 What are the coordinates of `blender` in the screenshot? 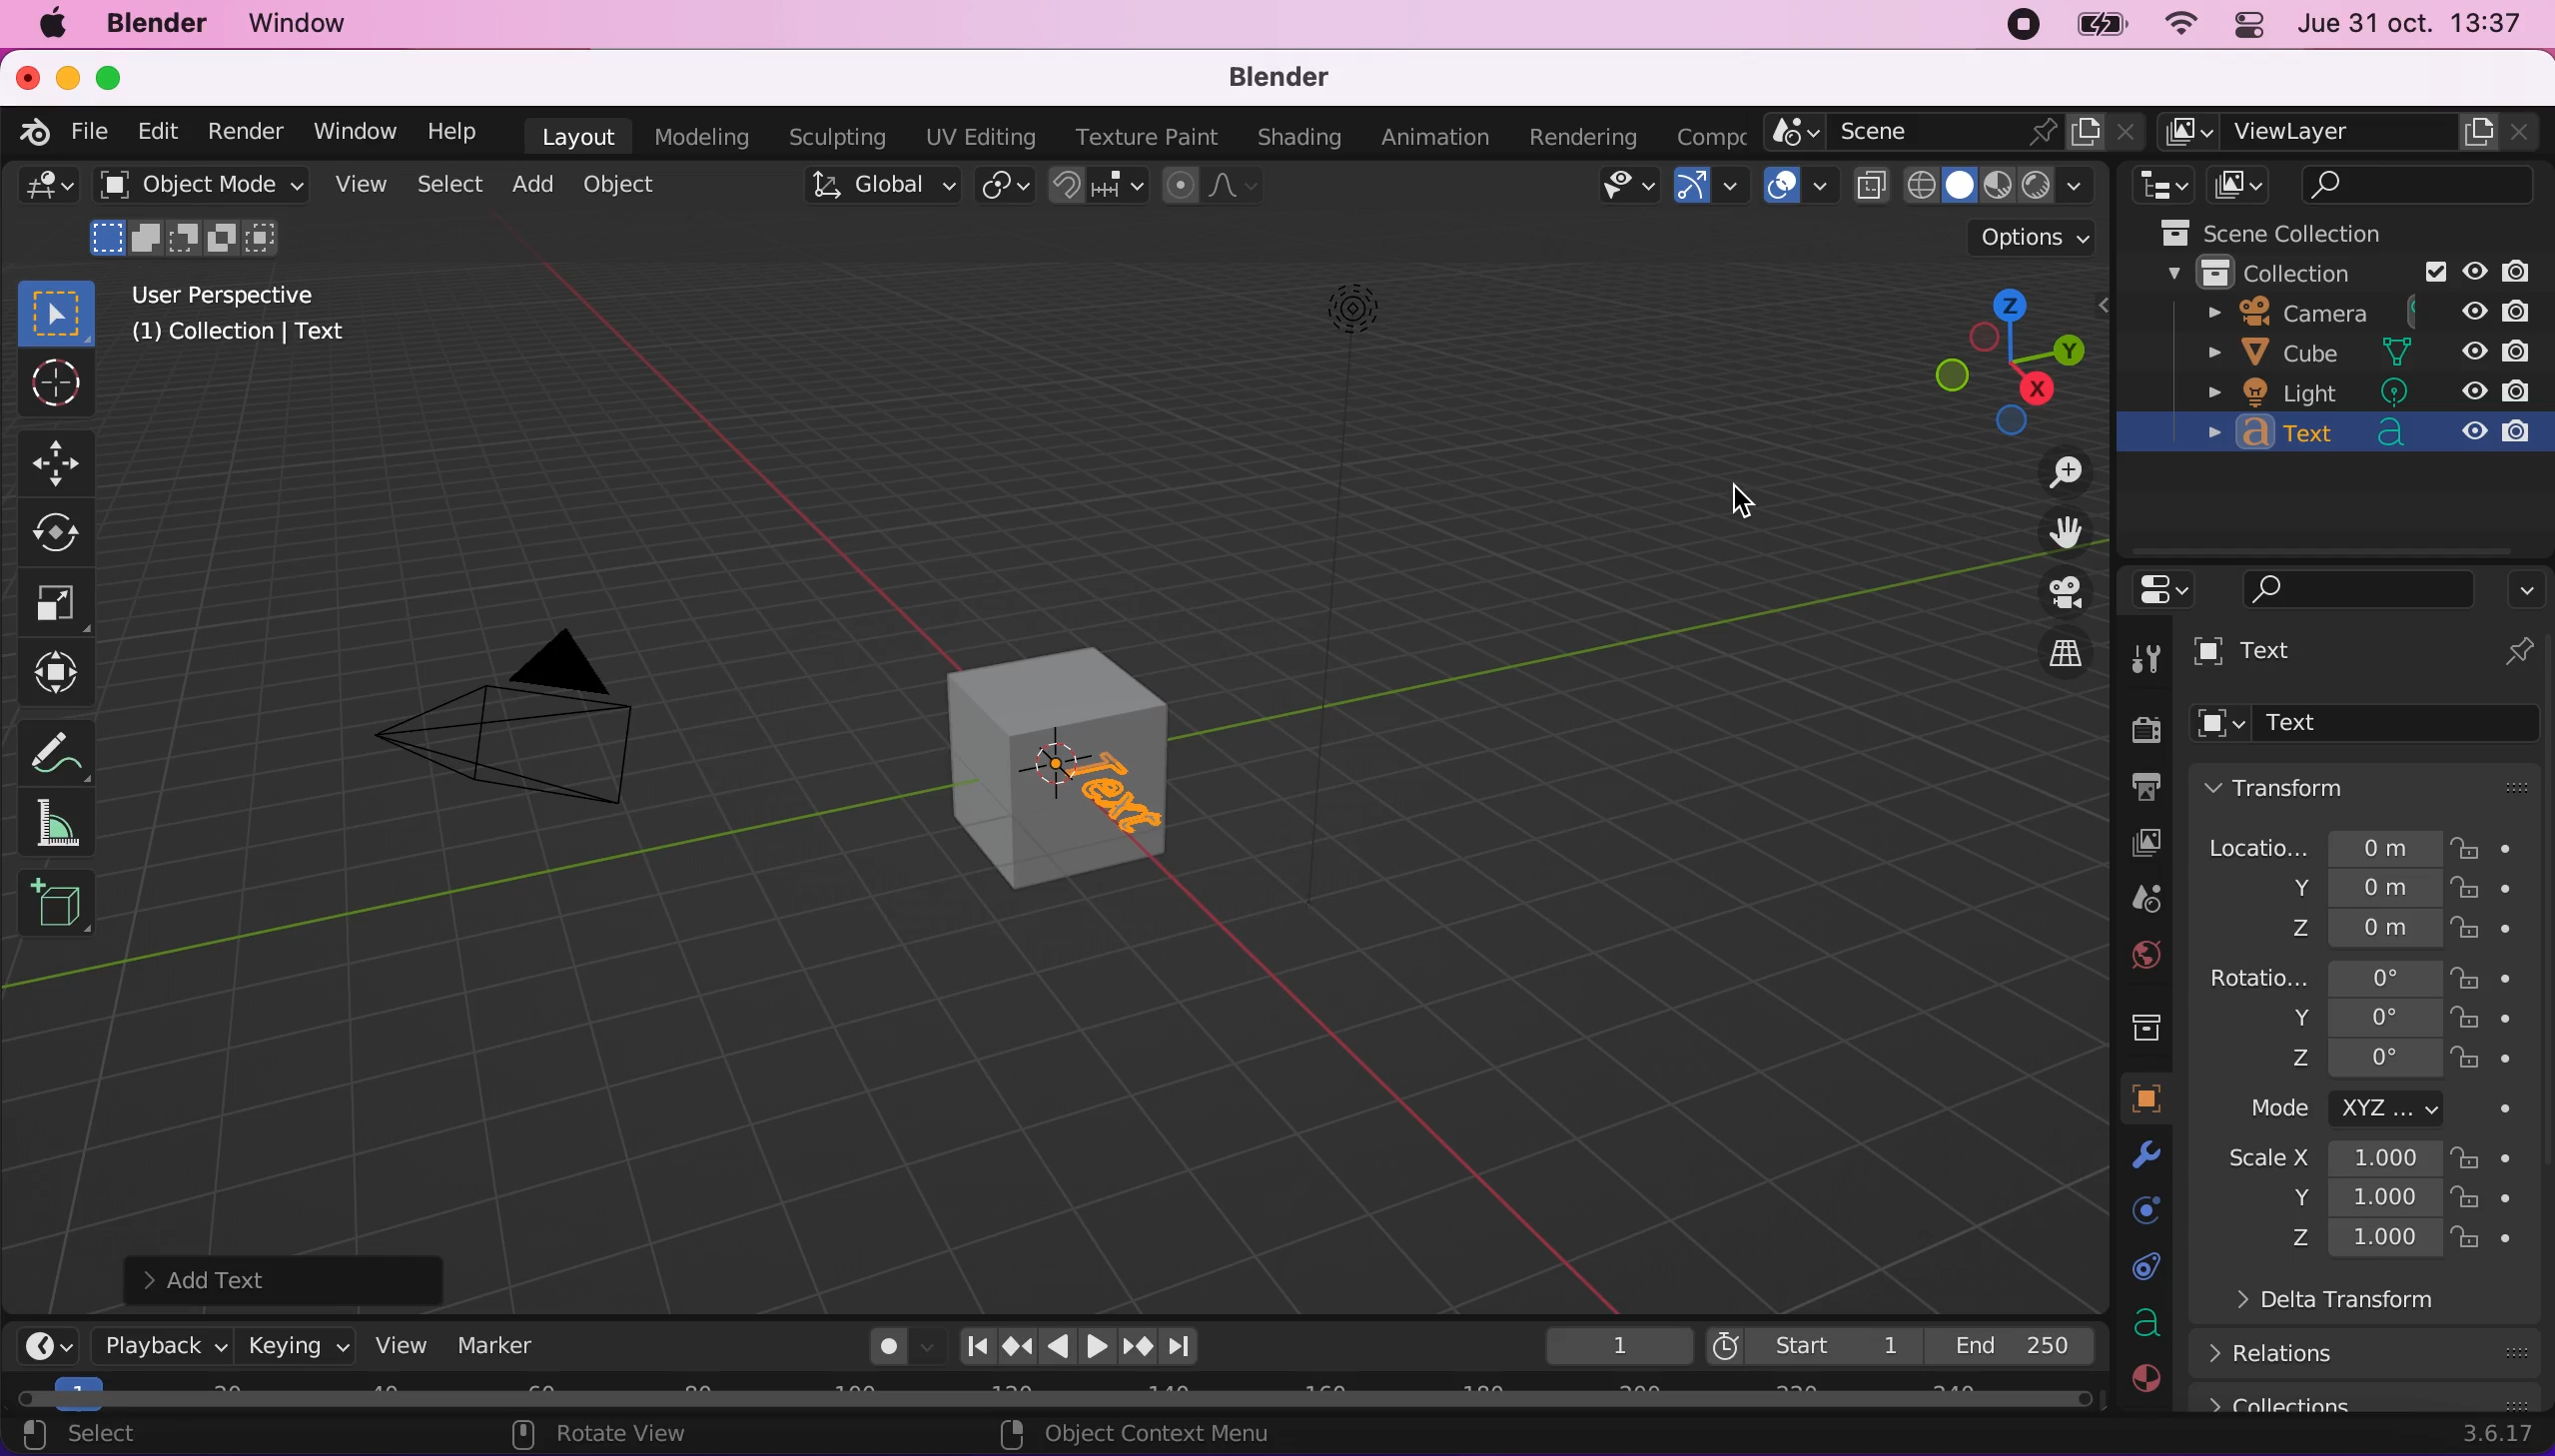 It's located at (152, 26).